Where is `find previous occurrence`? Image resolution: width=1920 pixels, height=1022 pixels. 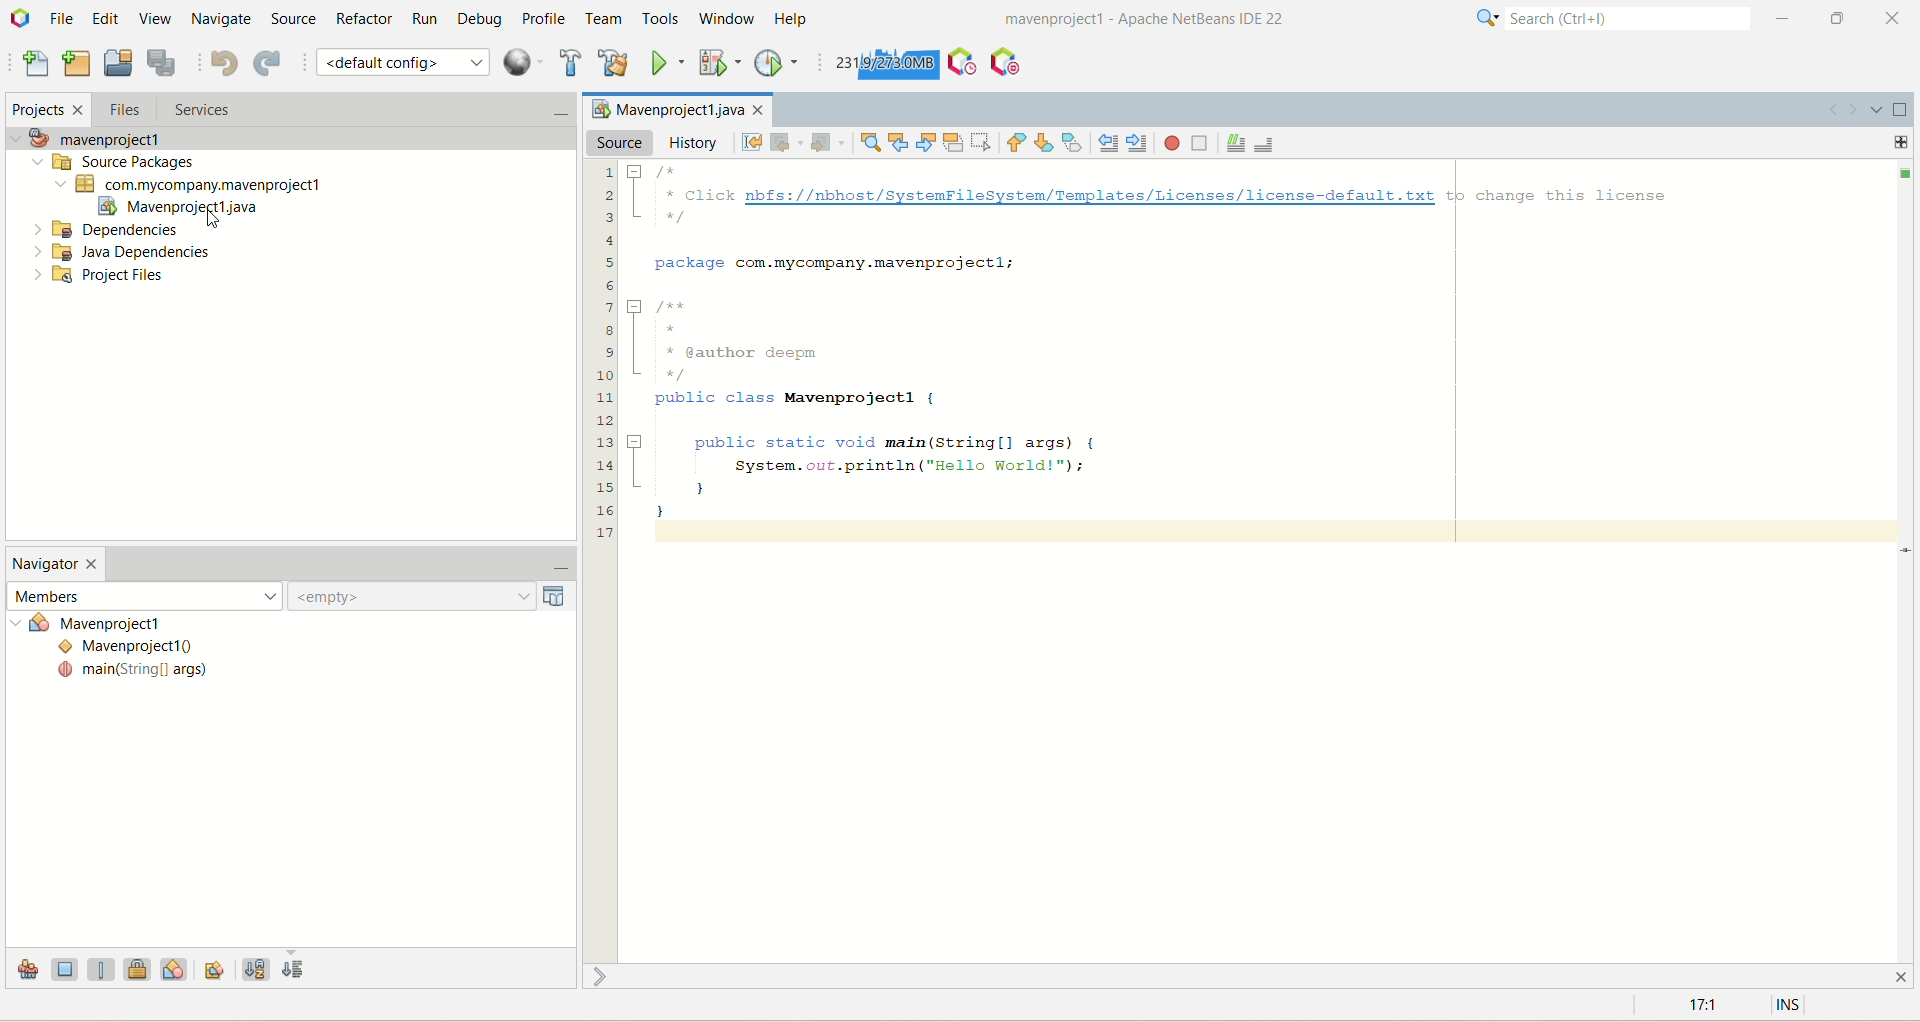
find previous occurrence is located at coordinates (901, 142).